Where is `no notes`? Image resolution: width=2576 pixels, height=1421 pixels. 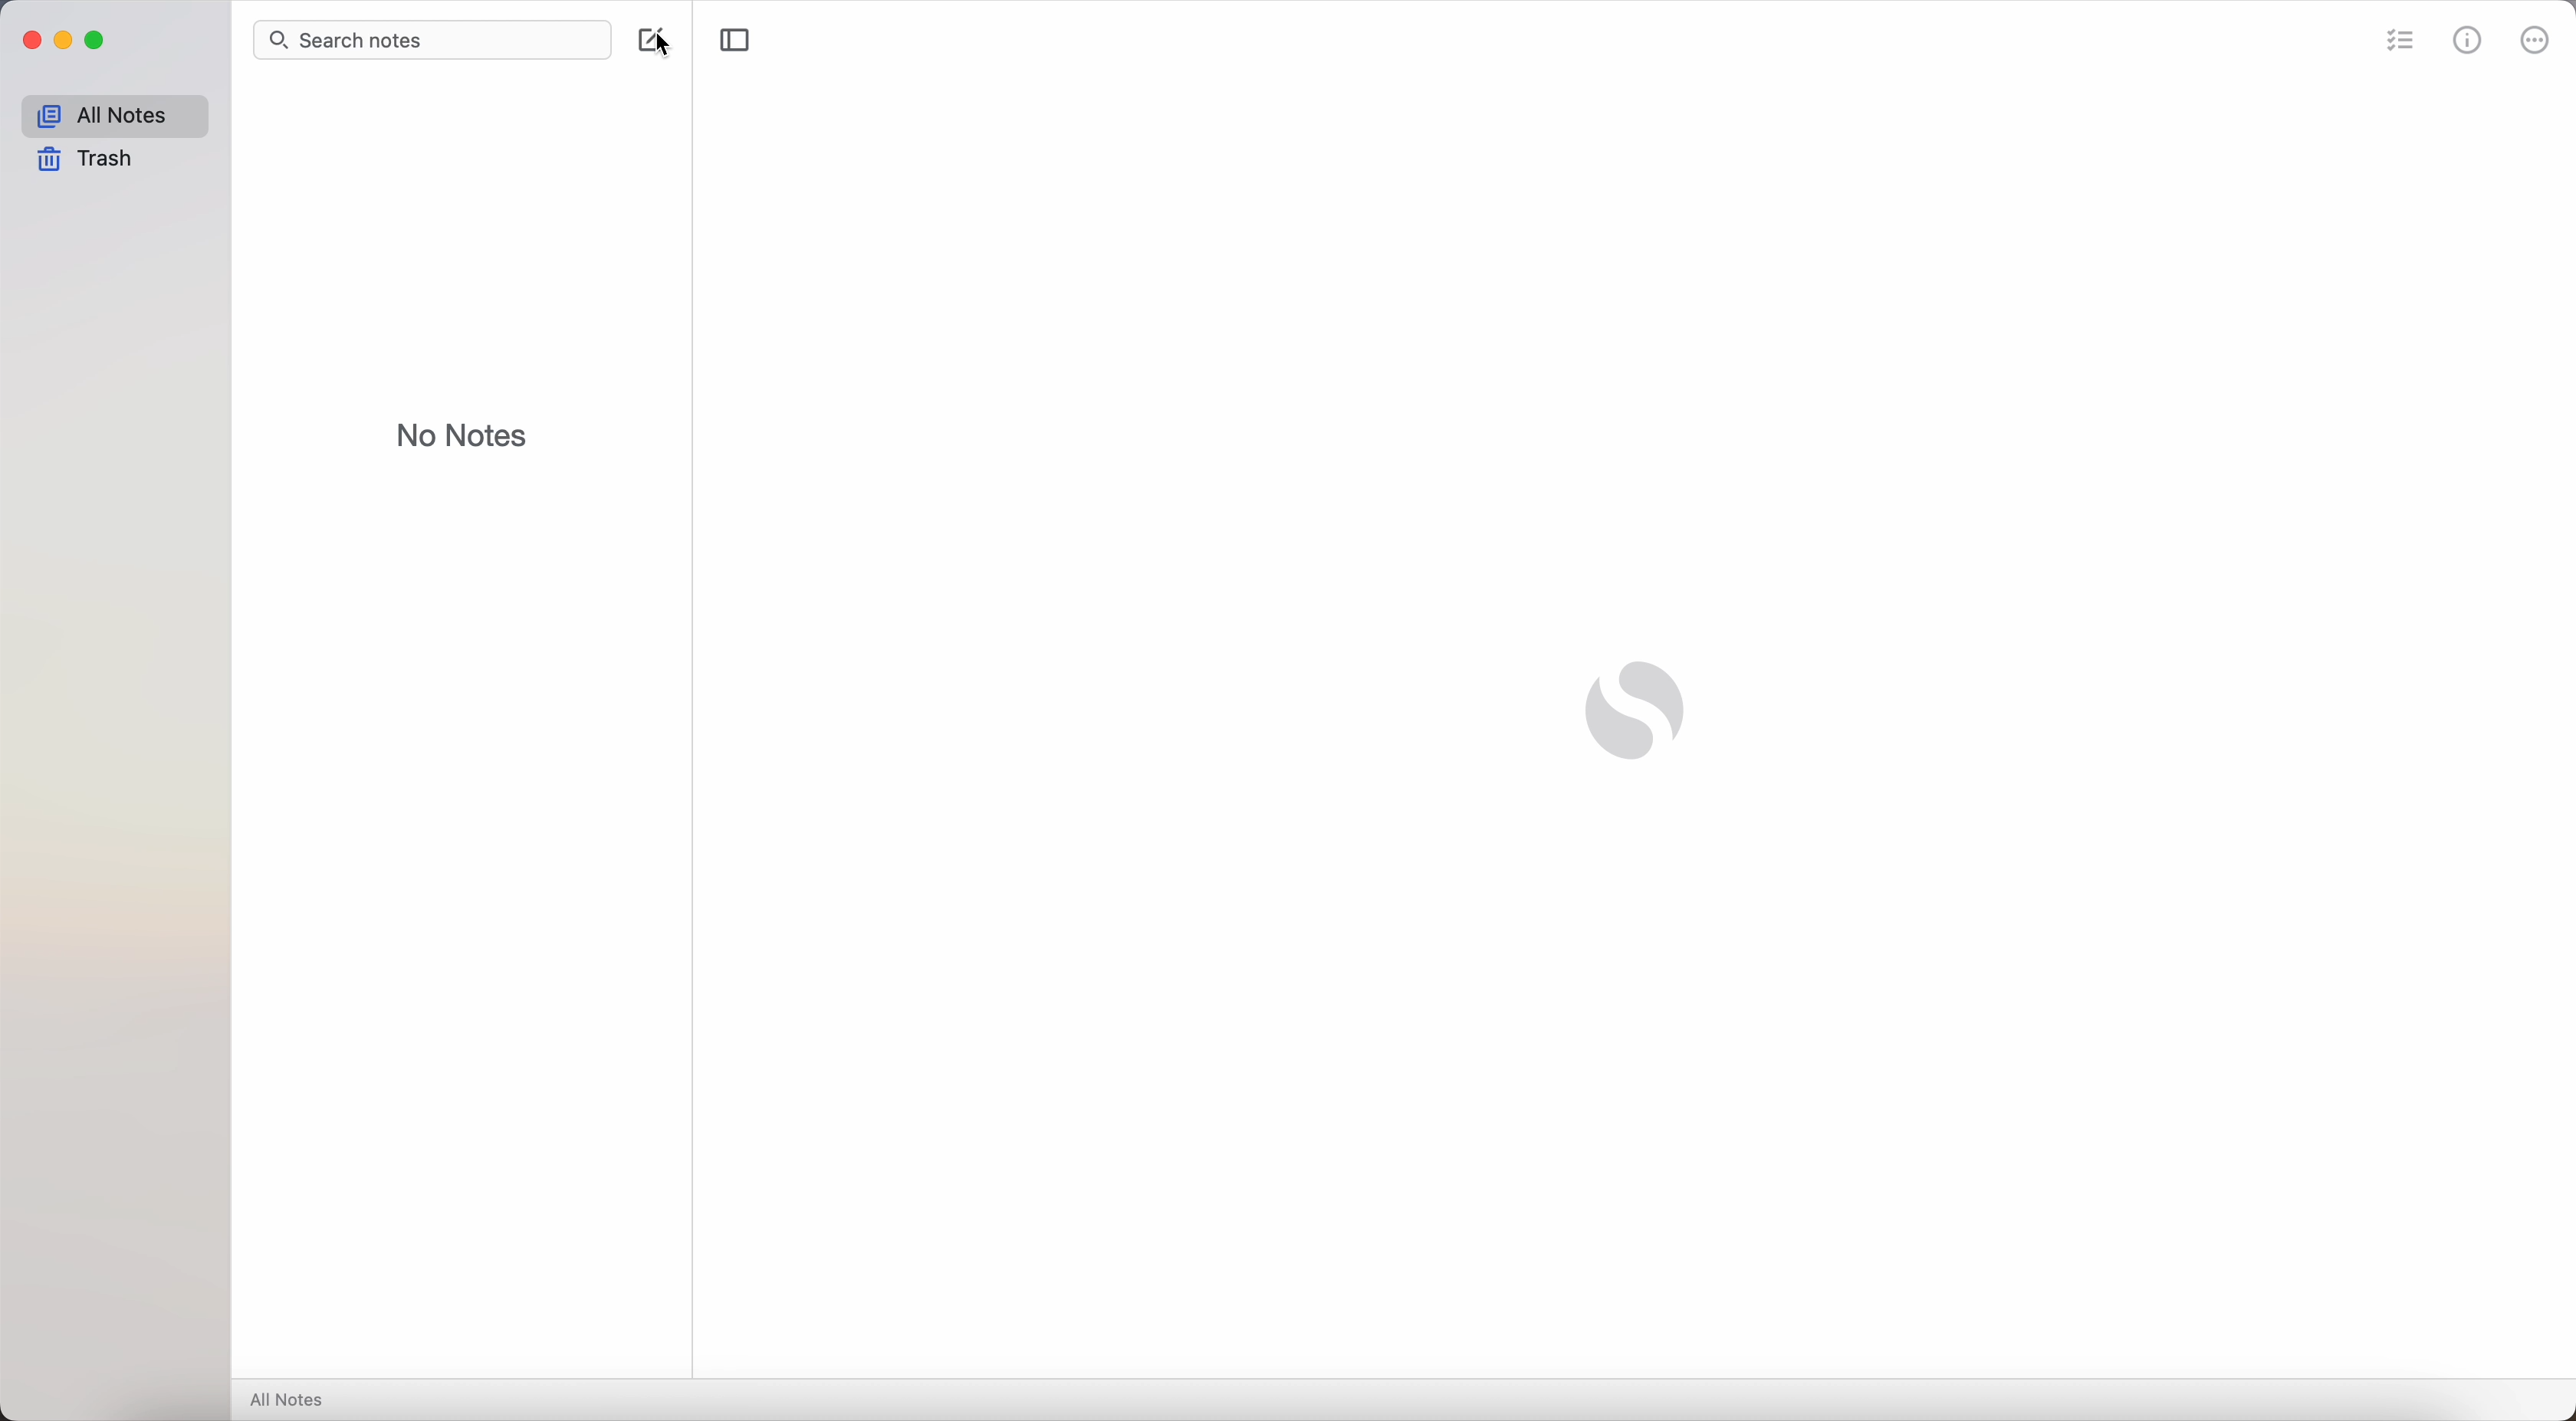
no notes is located at coordinates (465, 433).